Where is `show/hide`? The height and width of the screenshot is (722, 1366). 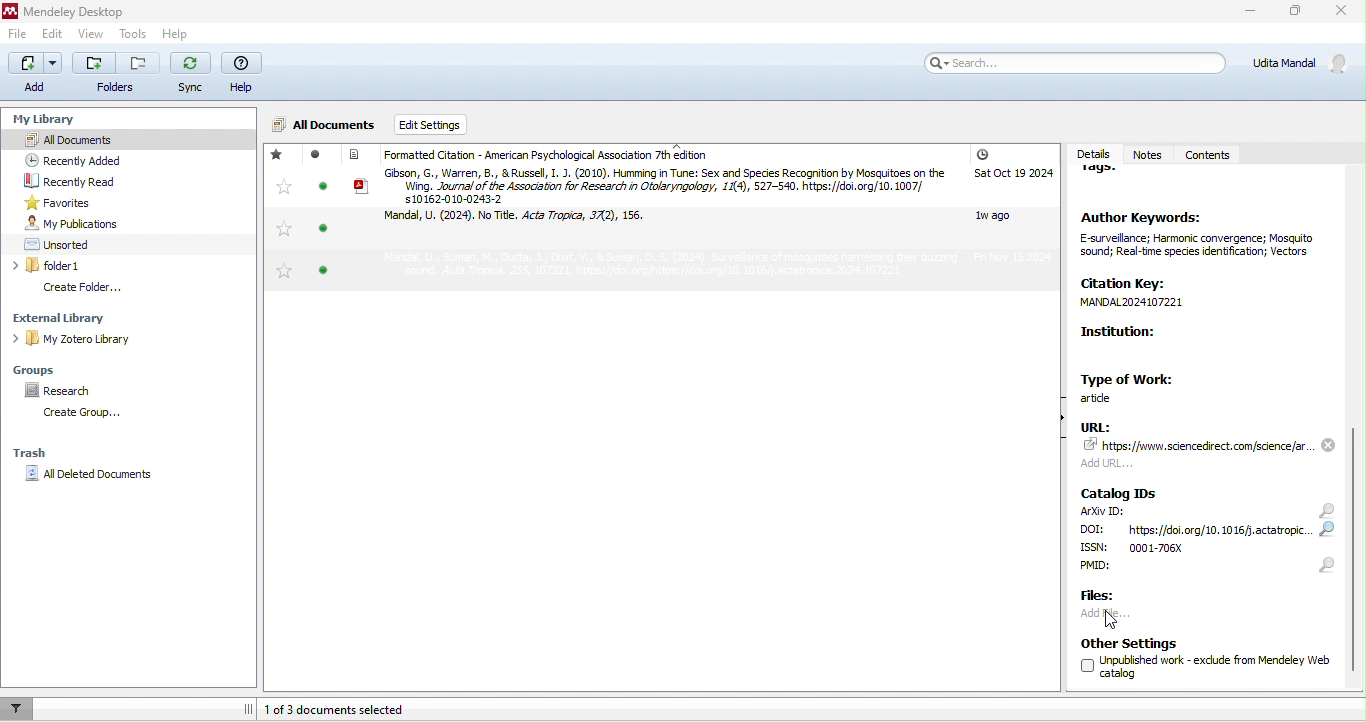 show/hide is located at coordinates (1054, 430).